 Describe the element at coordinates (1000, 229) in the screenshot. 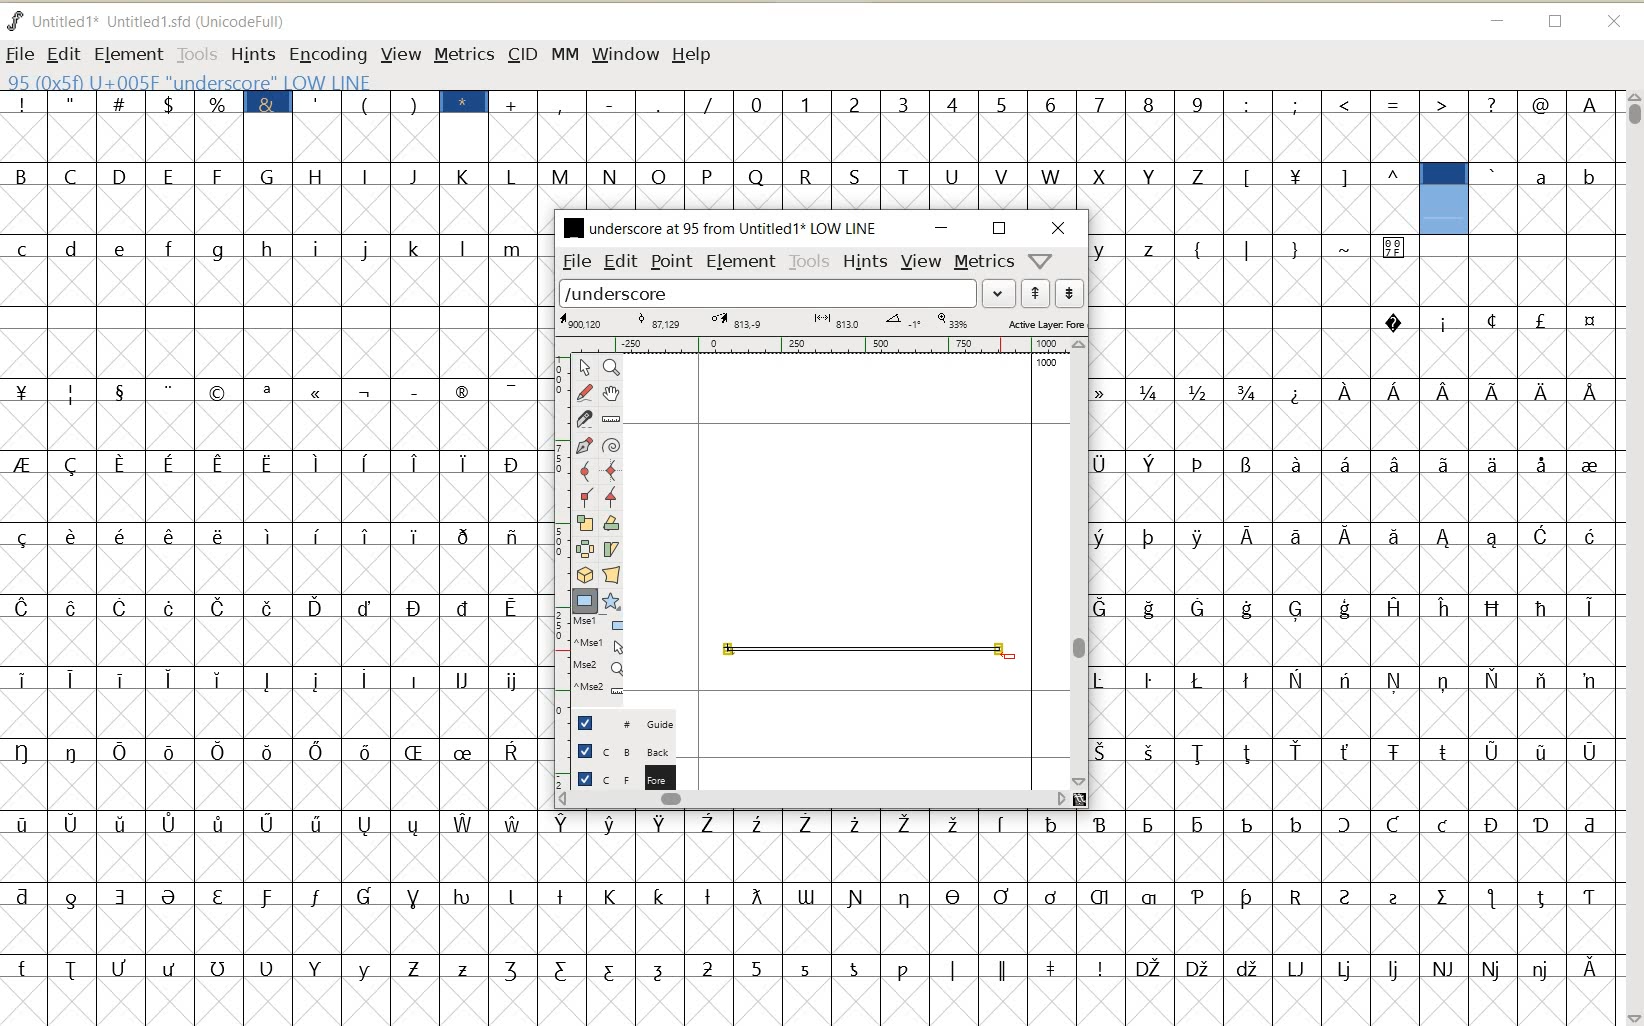

I see `RESTORE` at that location.